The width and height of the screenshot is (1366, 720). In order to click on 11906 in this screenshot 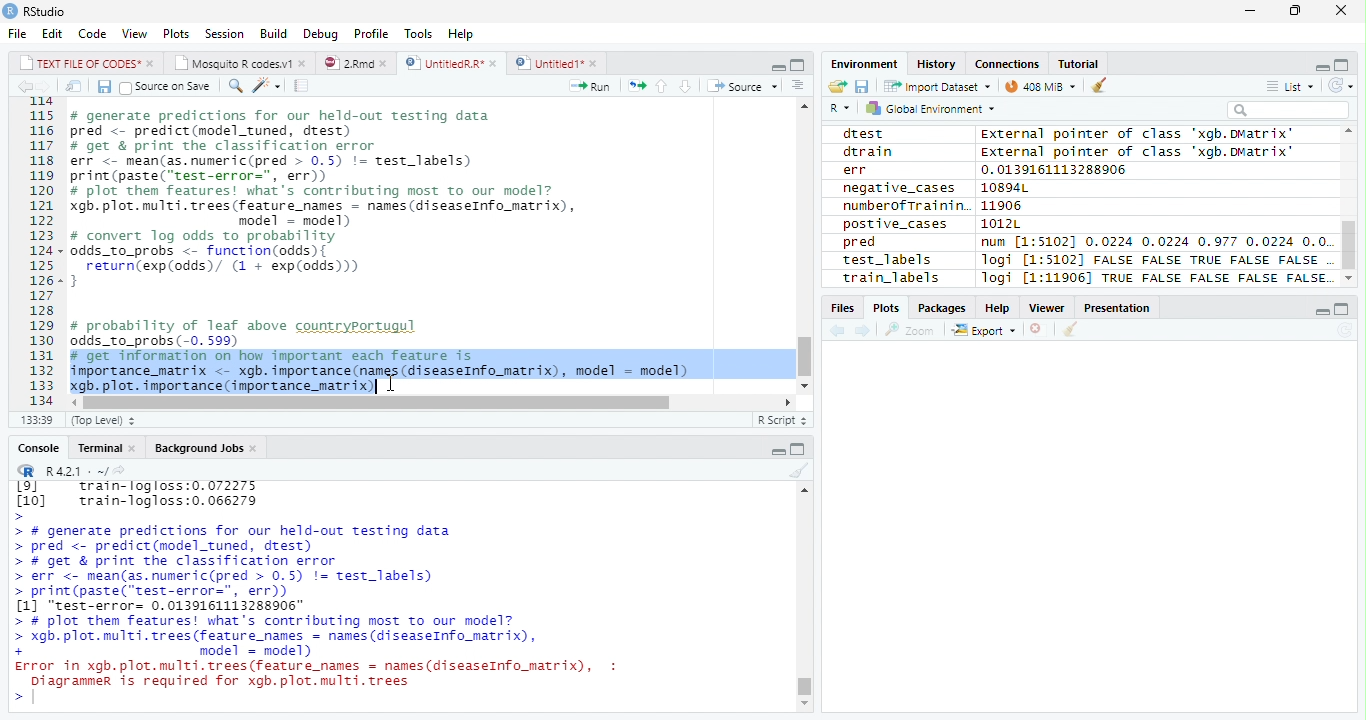, I will do `click(1003, 205)`.